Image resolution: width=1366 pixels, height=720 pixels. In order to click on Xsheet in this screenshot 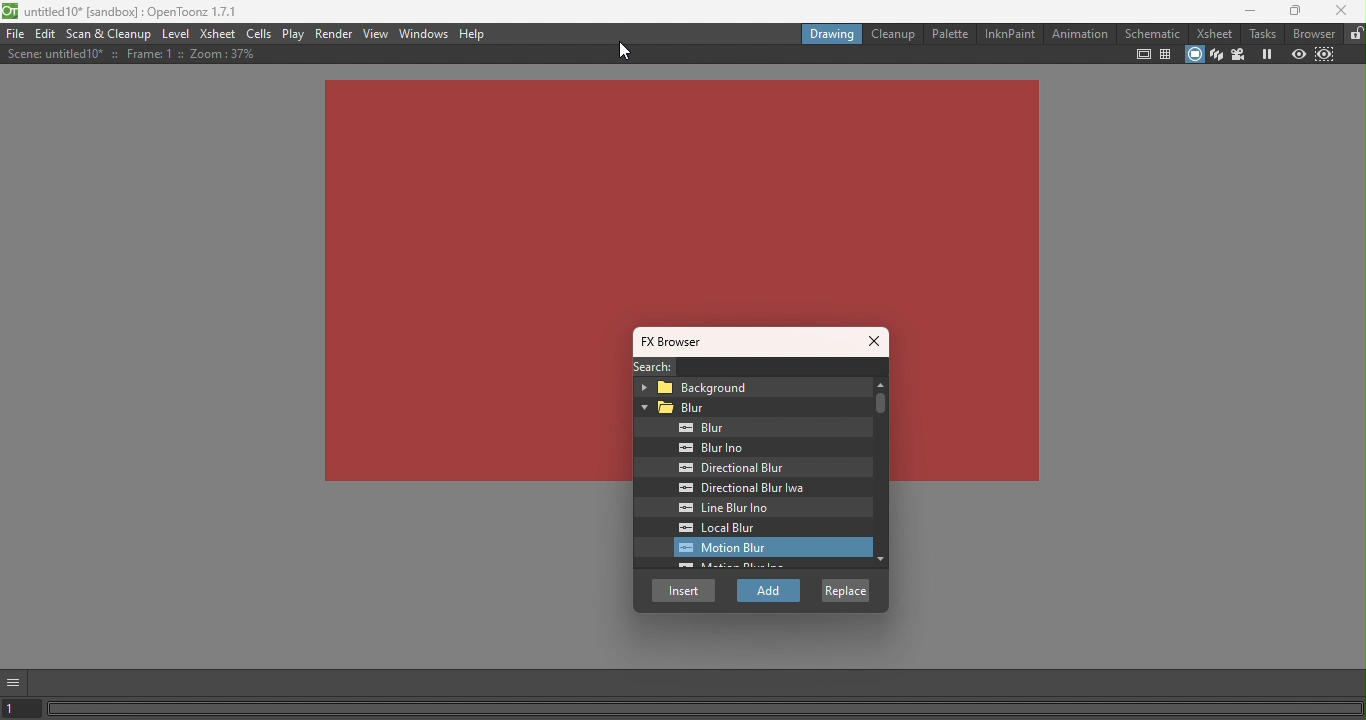, I will do `click(219, 33)`.